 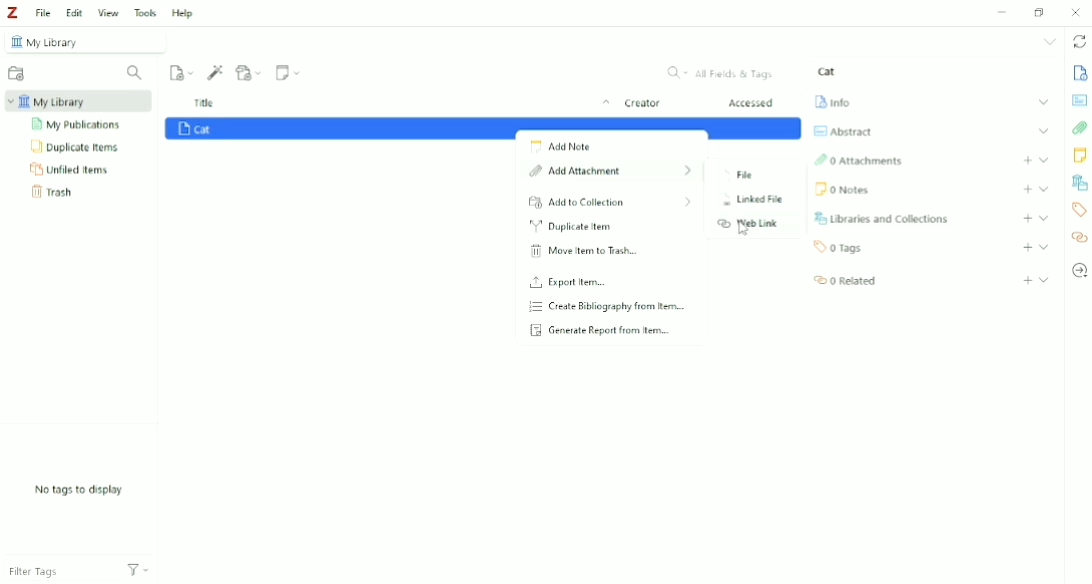 I want to click on Linked File, so click(x=748, y=201).